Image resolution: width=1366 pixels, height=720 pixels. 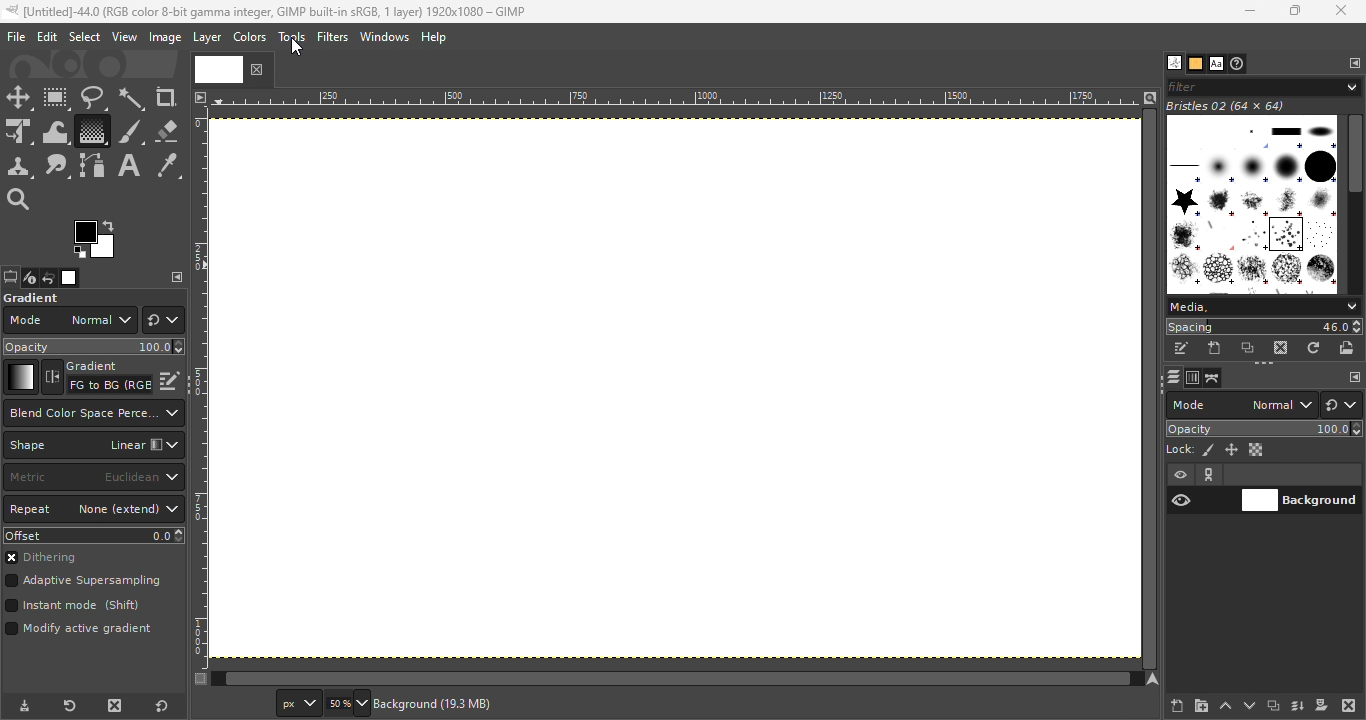 What do you see at coordinates (1322, 705) in the screenshot?
I see `Add a mask that allows non destructive editing of transperency` at bounding box center [1322, 705].